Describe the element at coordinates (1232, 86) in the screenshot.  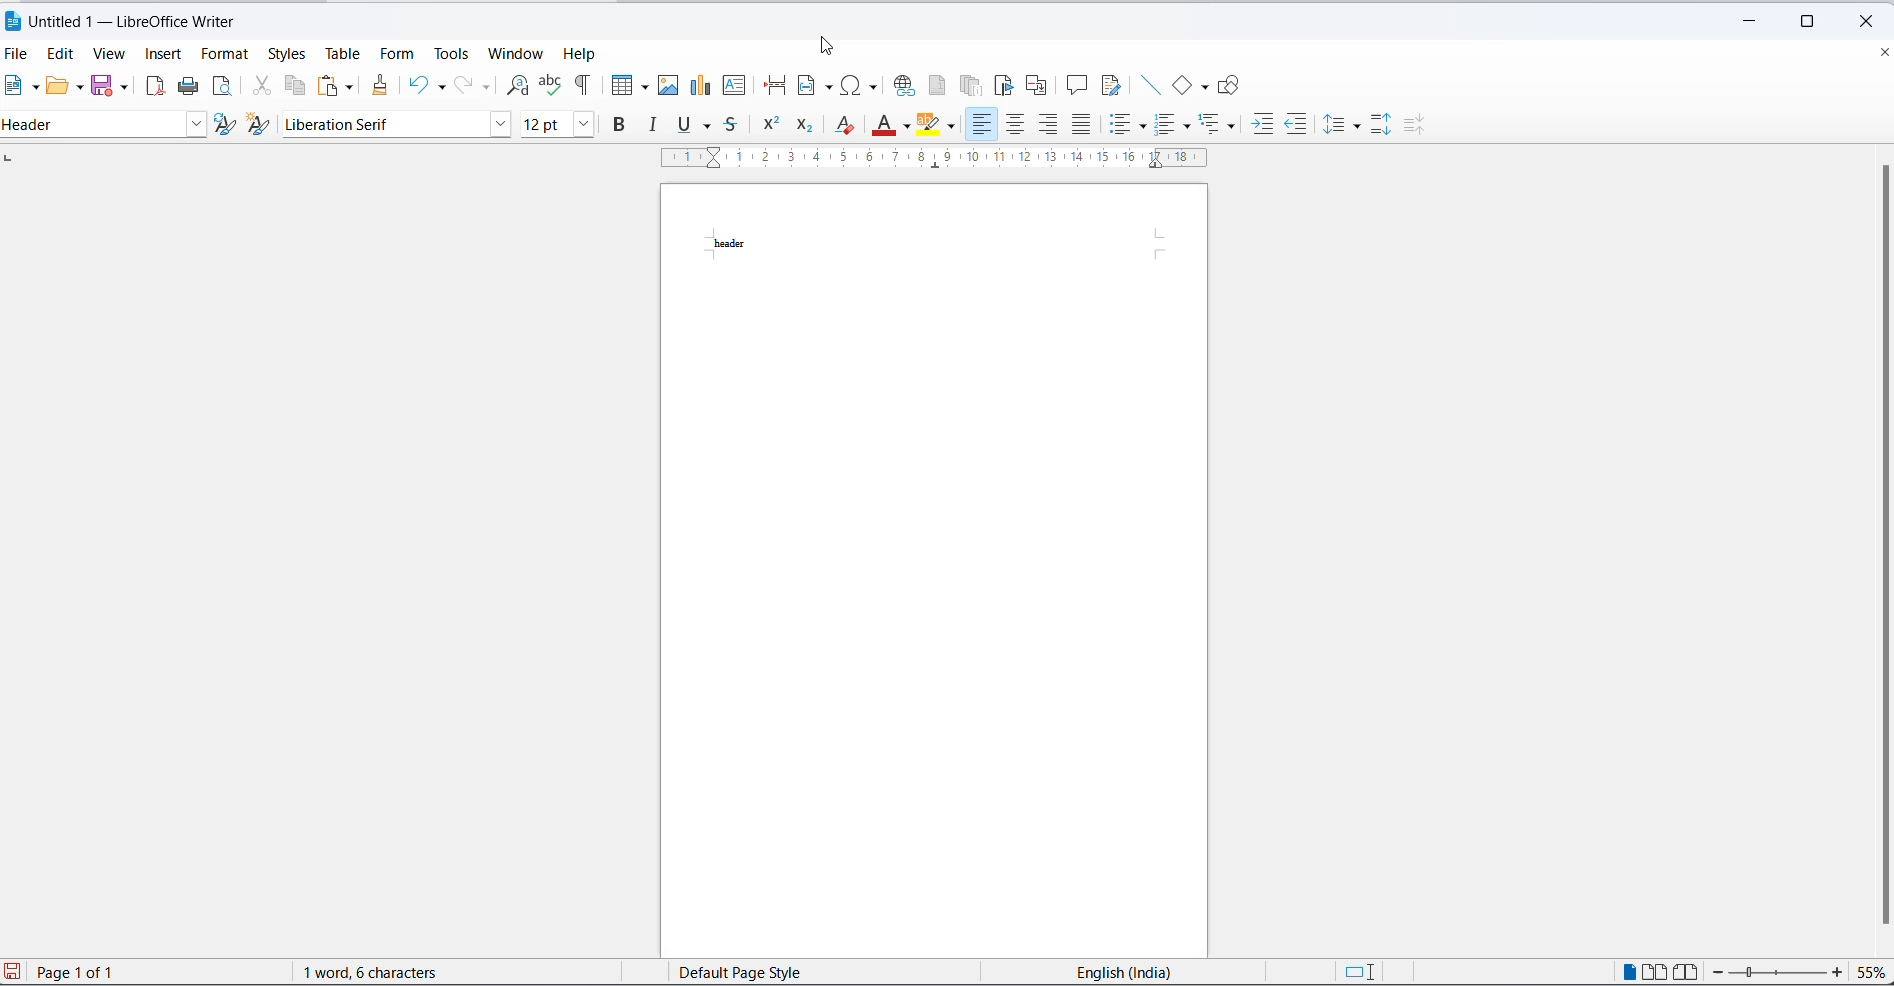
I see `Show draw functions` at that location.